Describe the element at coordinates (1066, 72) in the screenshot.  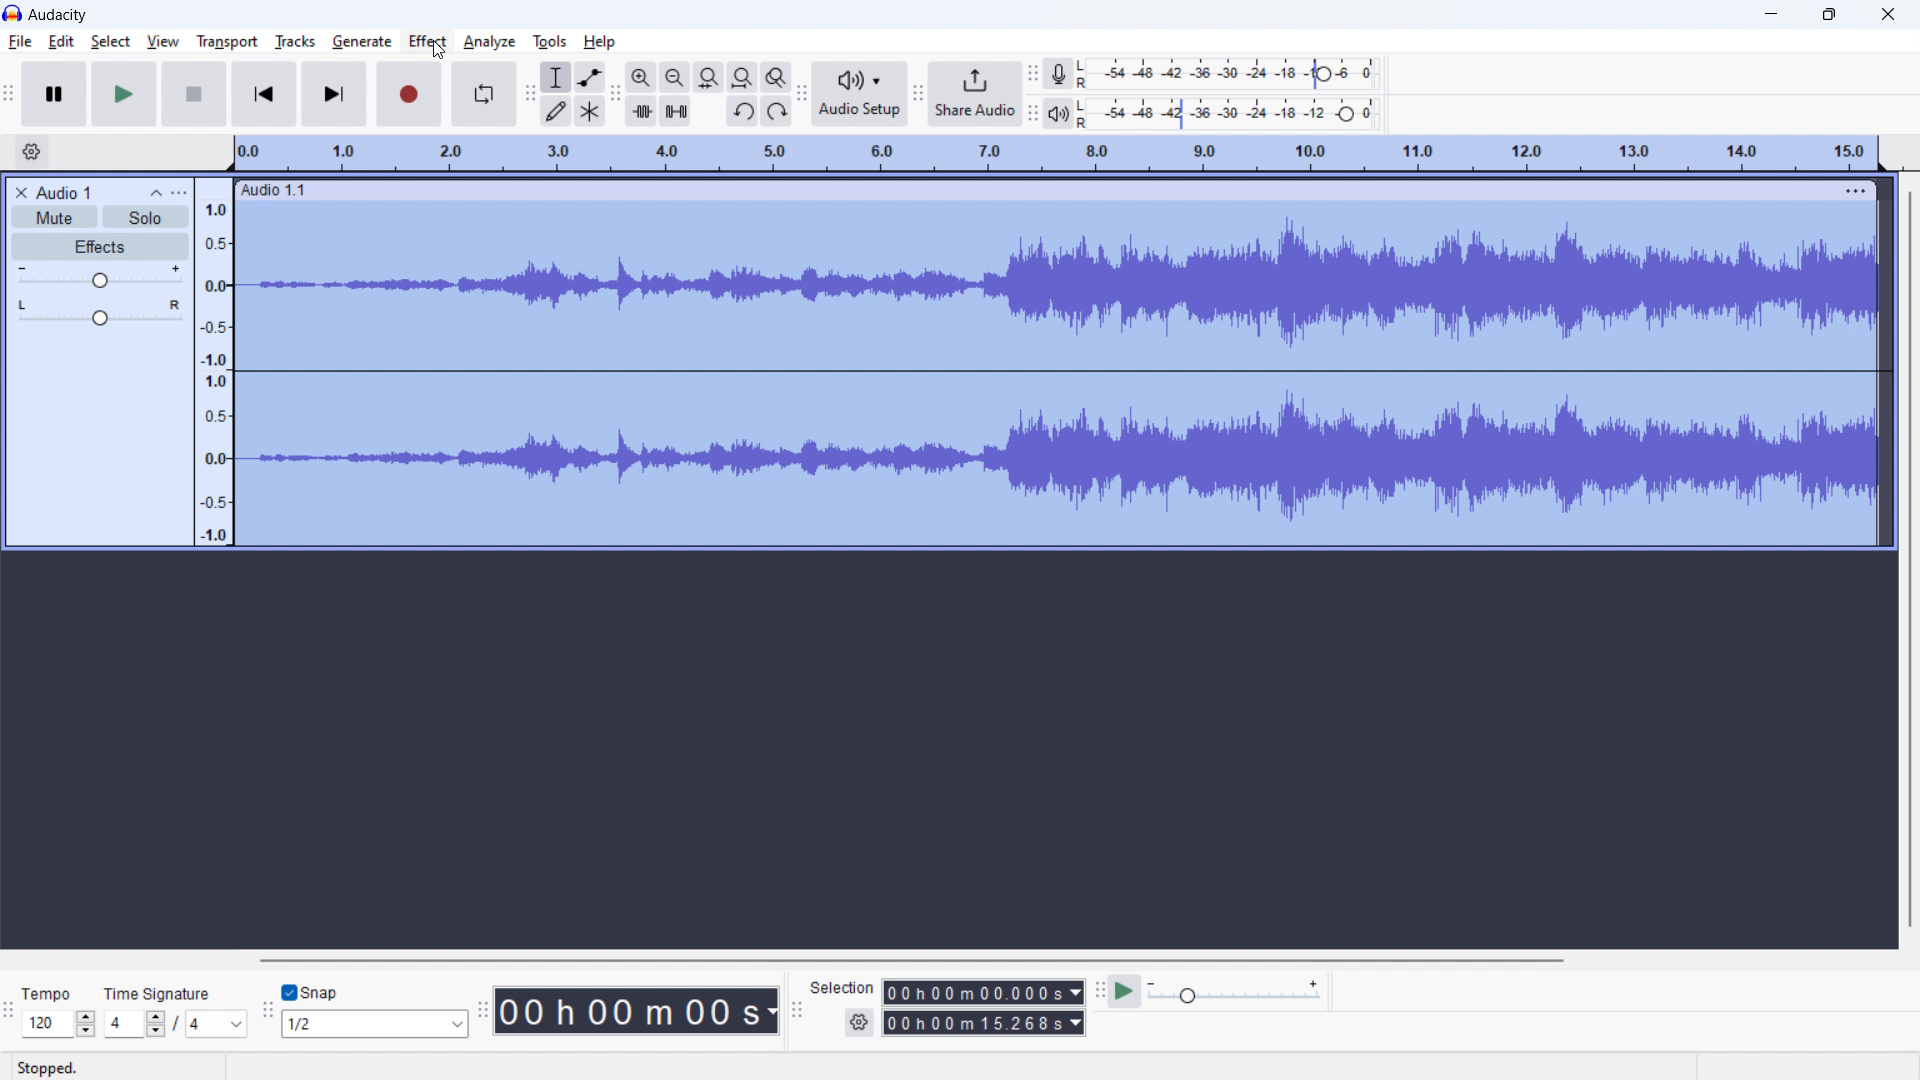
I see `recording meter` at that location.